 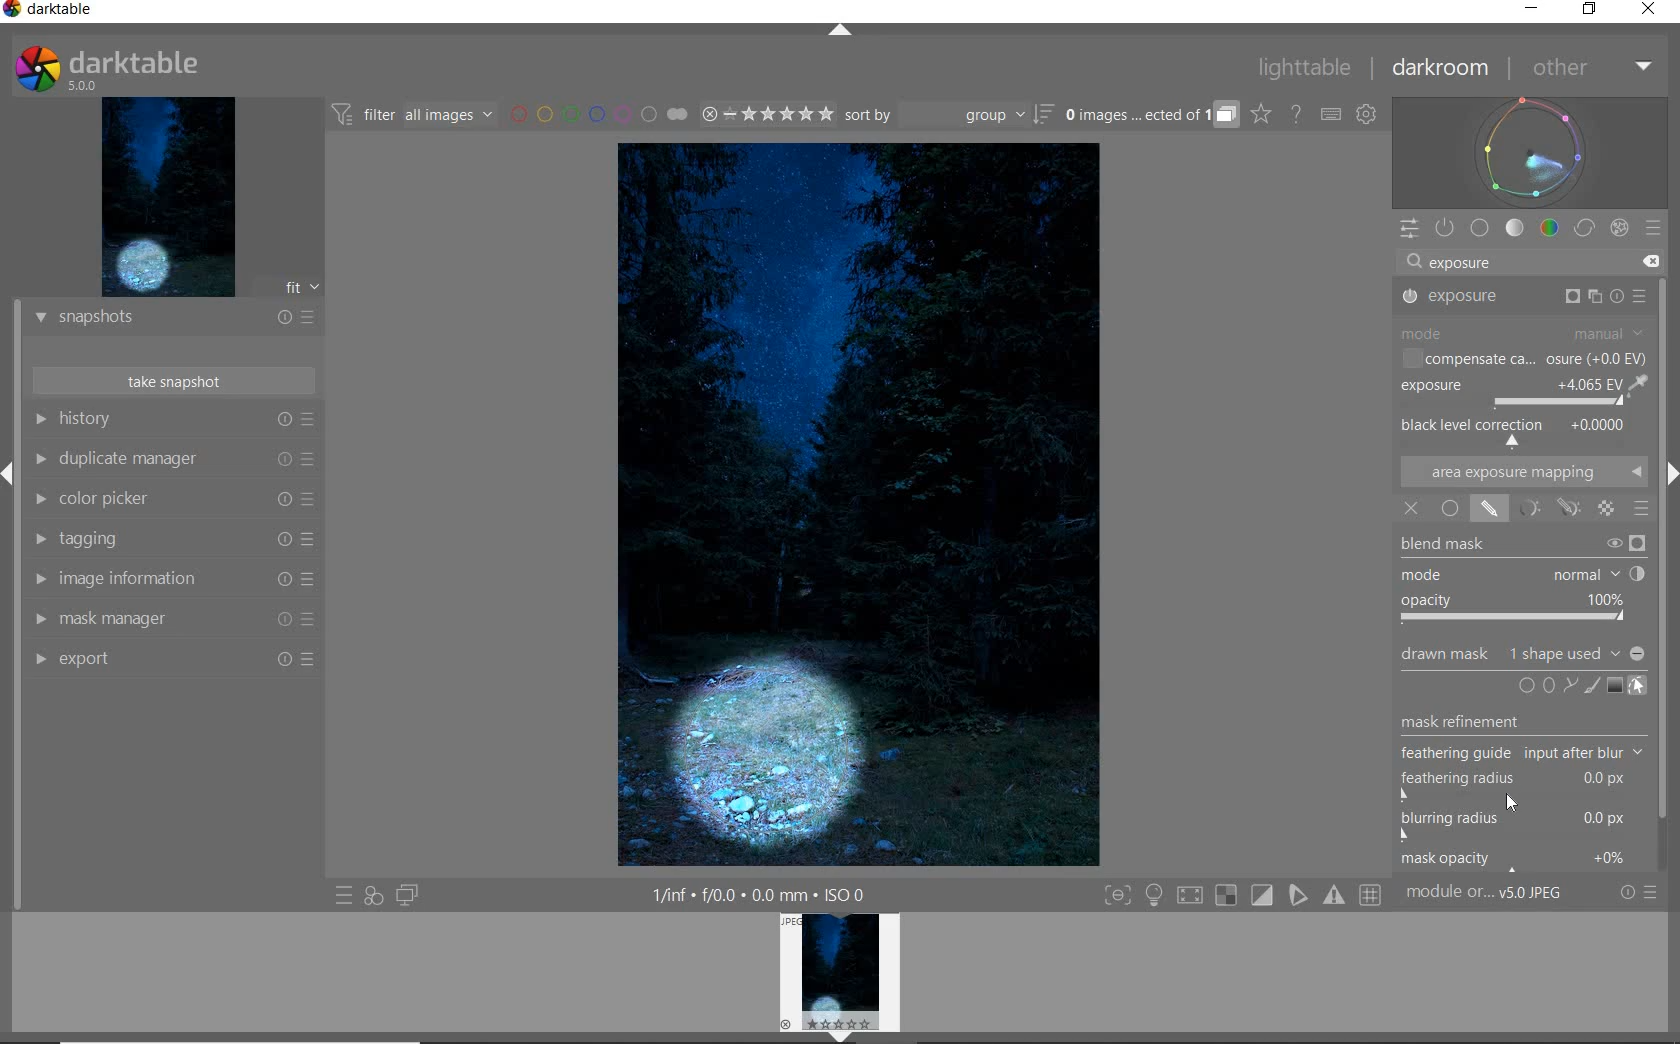 I want to click on SYSTEM LOGO, so click(x=109, y=66).